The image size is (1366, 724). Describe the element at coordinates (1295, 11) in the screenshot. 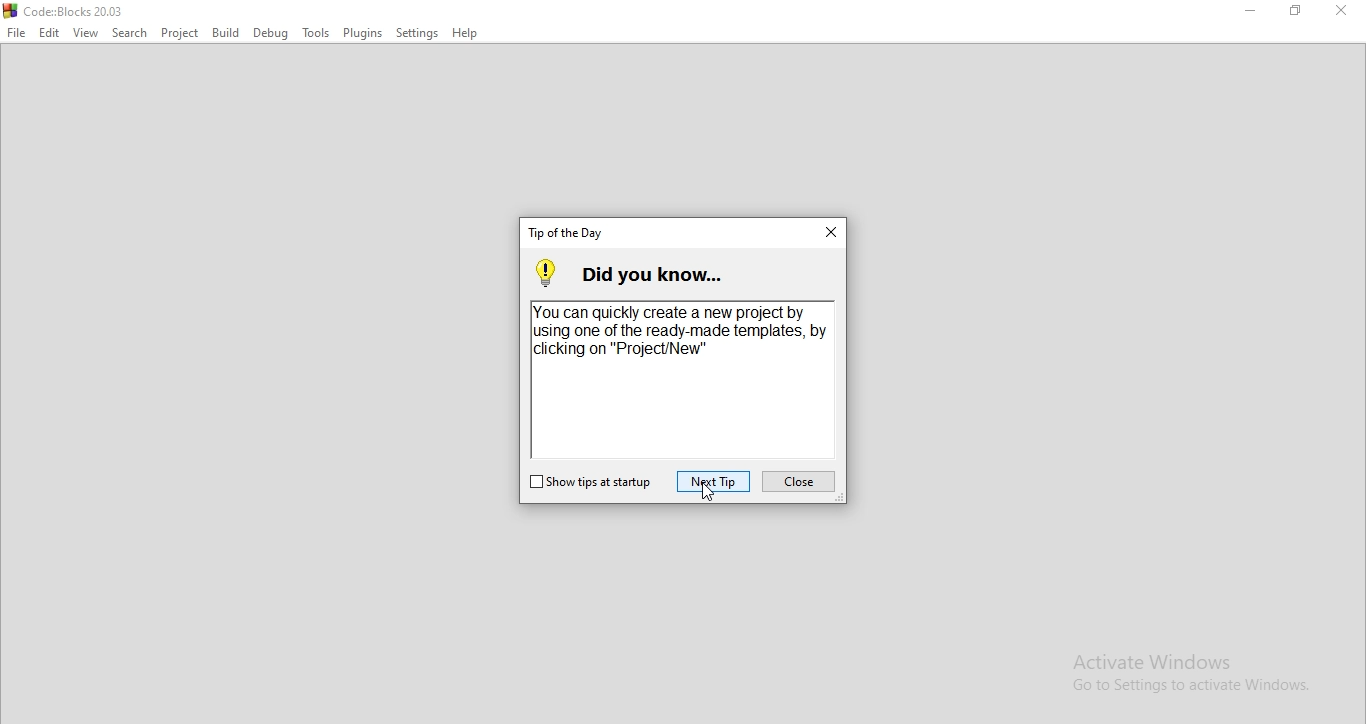

I see `Restore` at that location.